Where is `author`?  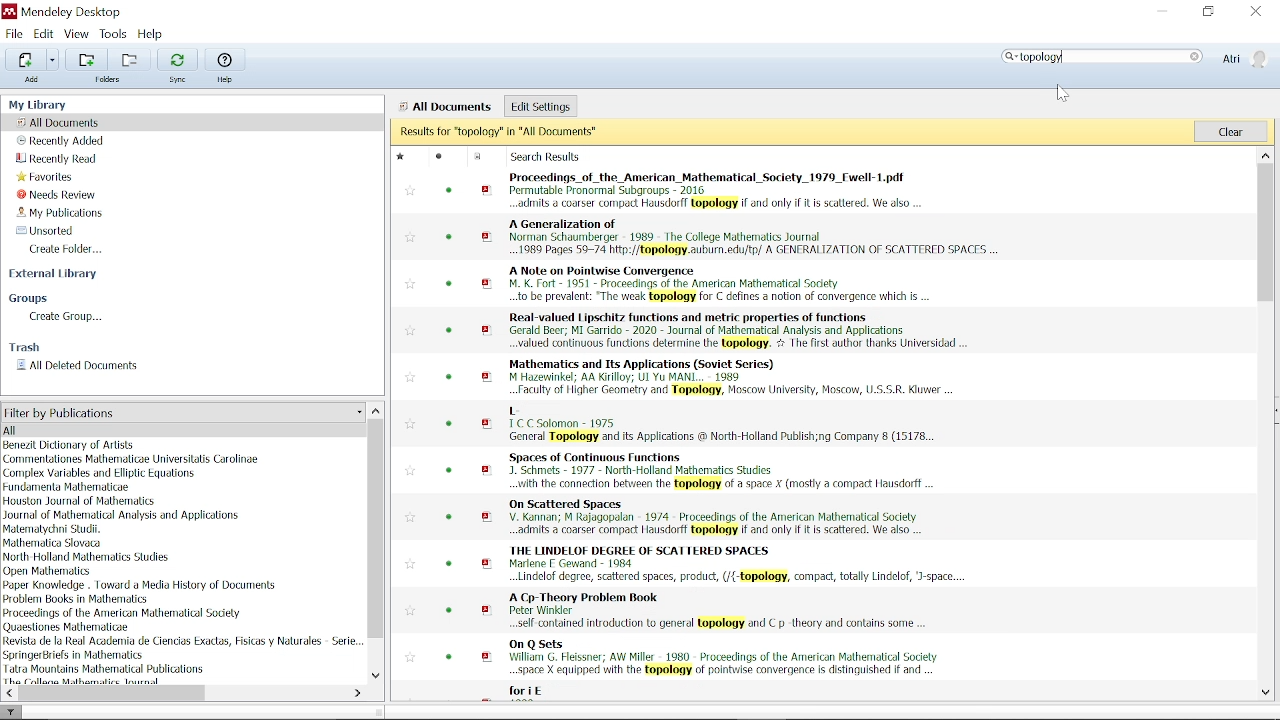
author is located at coordinates (54, 542).